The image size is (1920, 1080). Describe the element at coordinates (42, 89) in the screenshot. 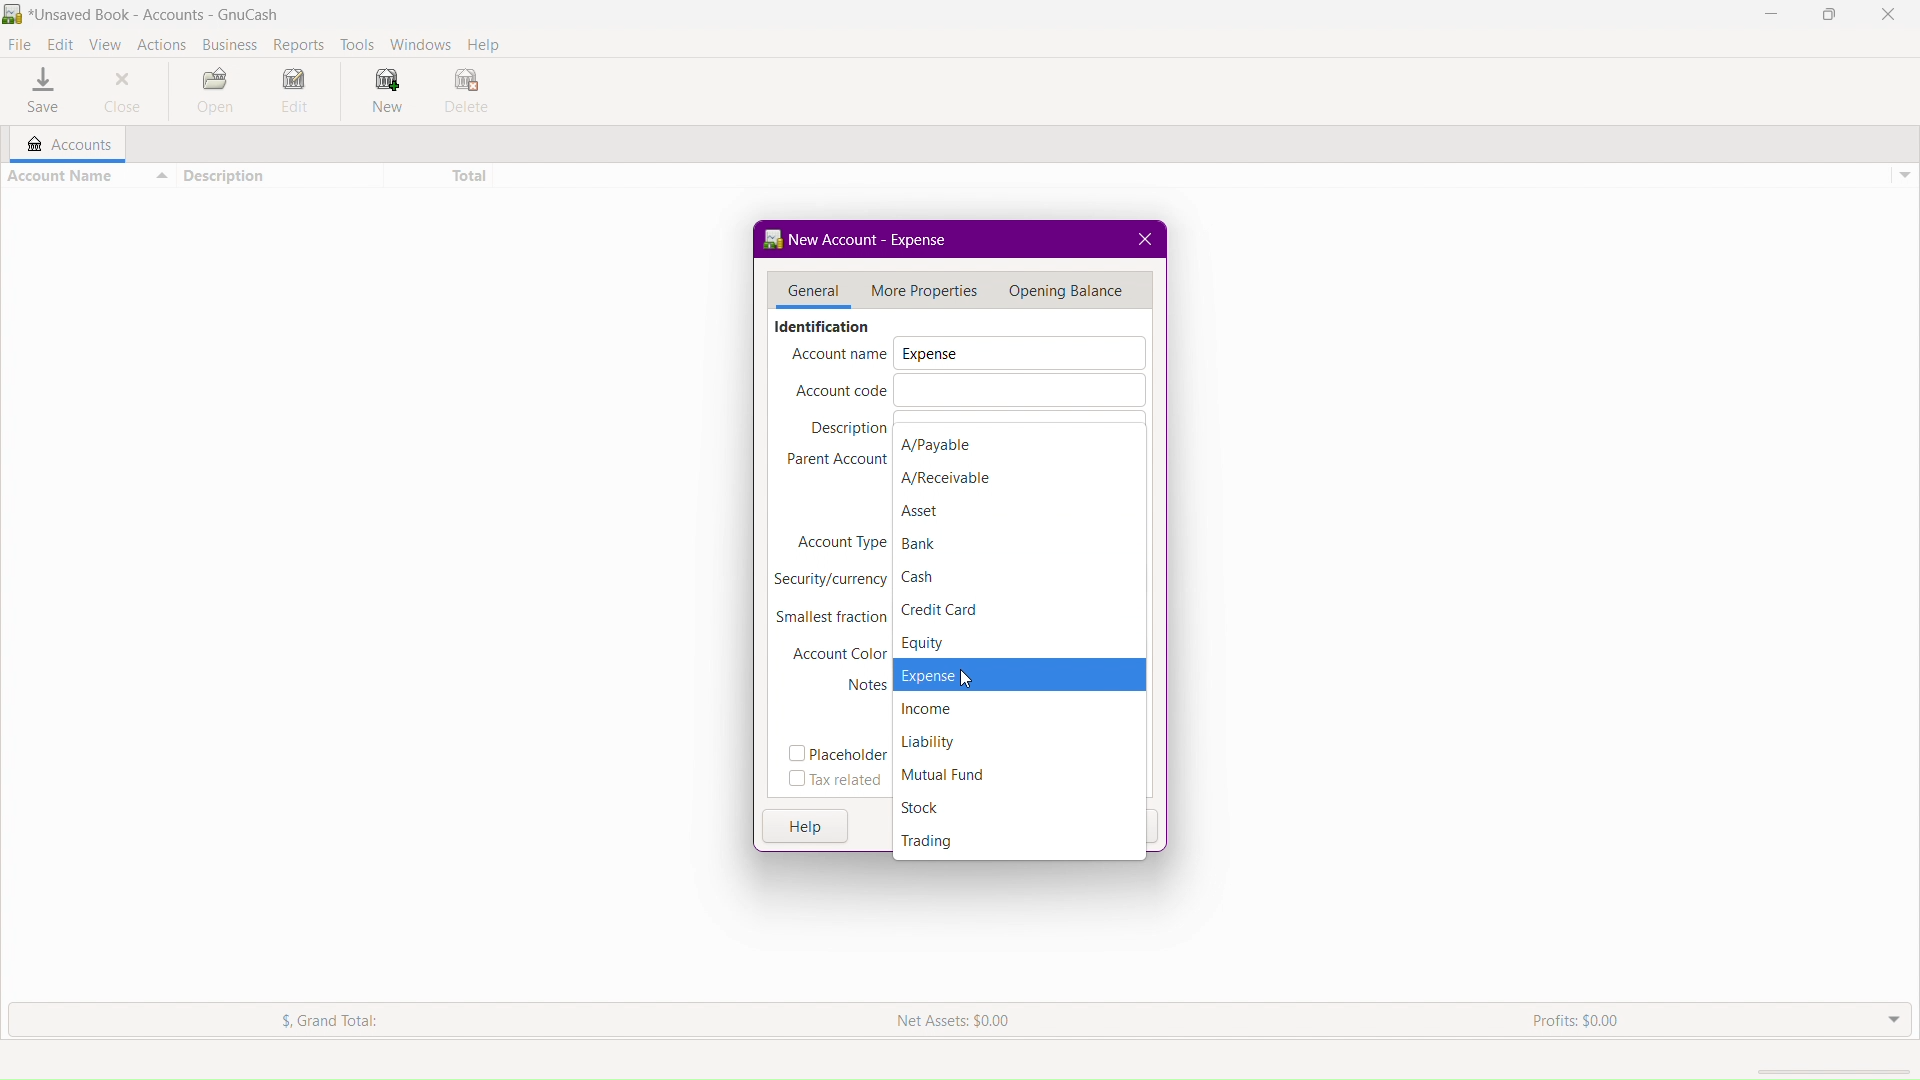

I see `Save` at that location.